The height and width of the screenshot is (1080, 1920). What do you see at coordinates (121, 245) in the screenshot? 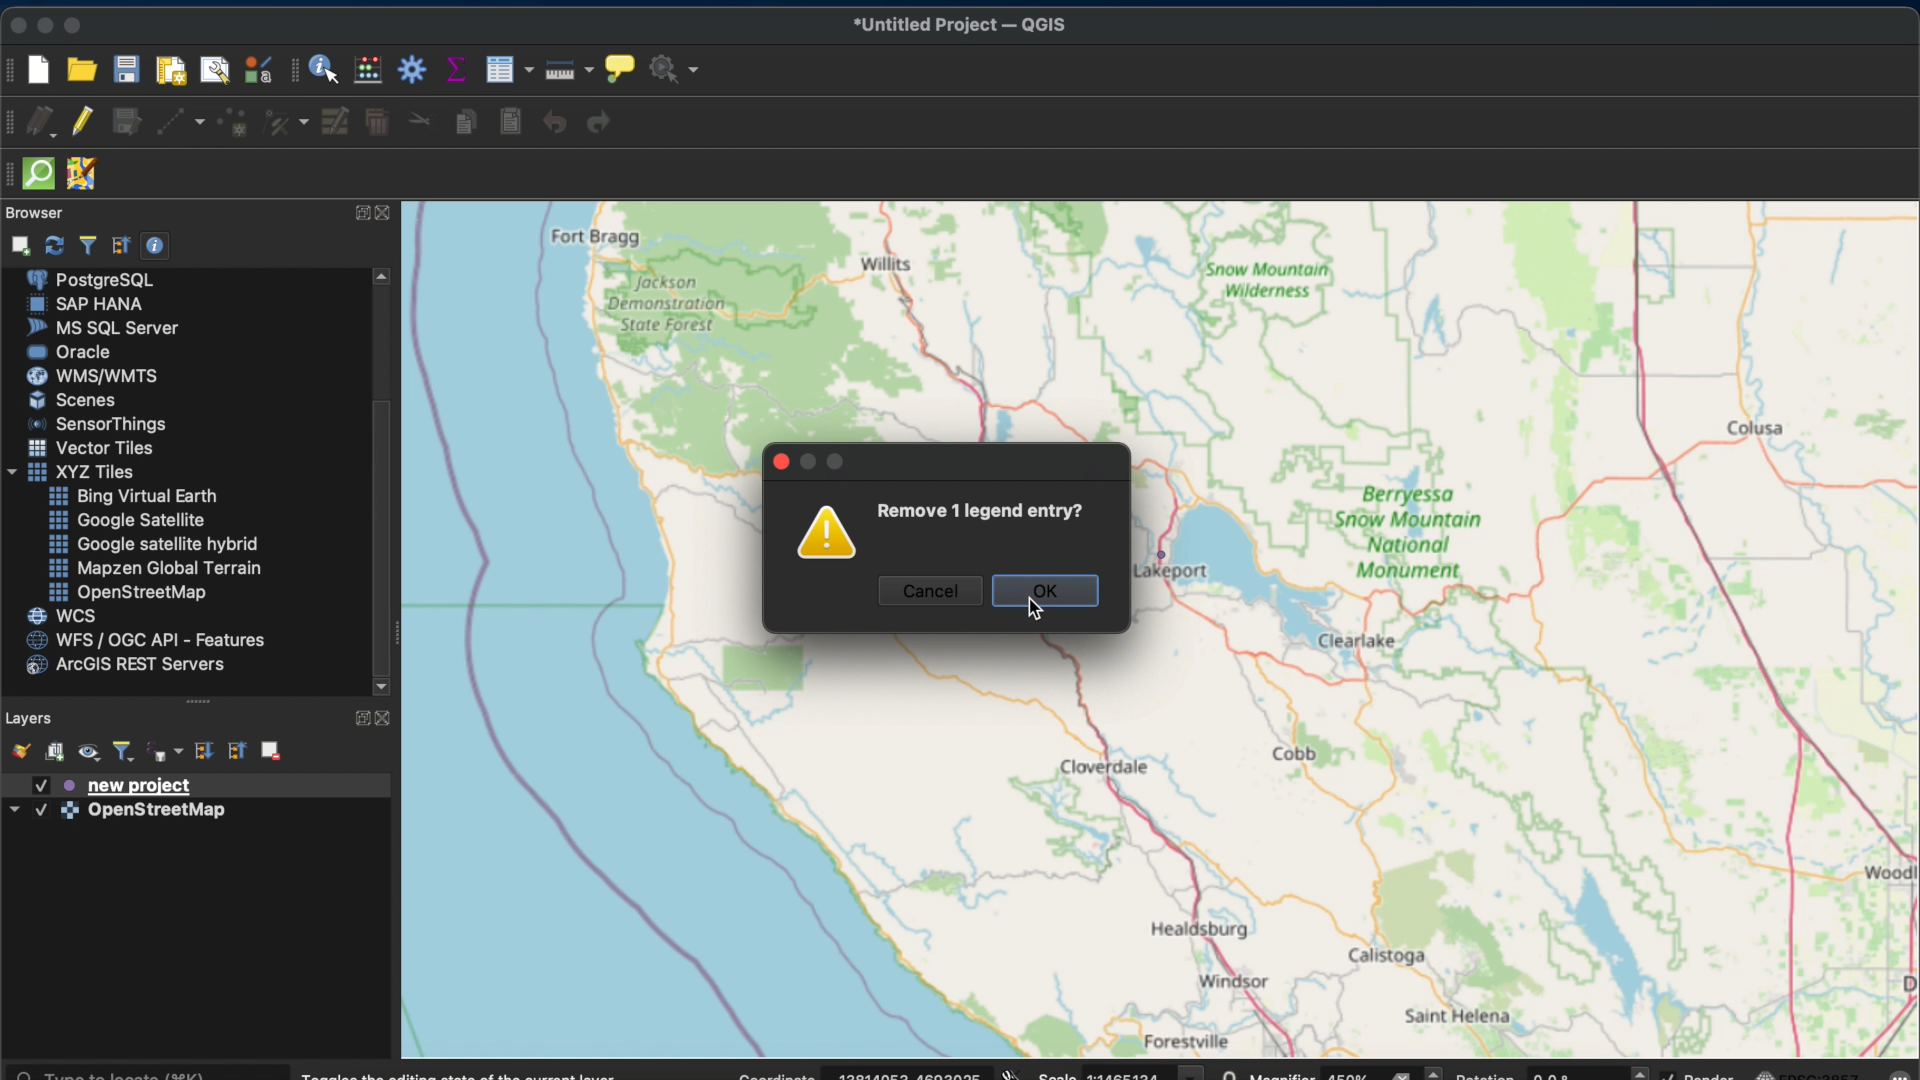
I see `collapse all` at bounding box center [121, 245].